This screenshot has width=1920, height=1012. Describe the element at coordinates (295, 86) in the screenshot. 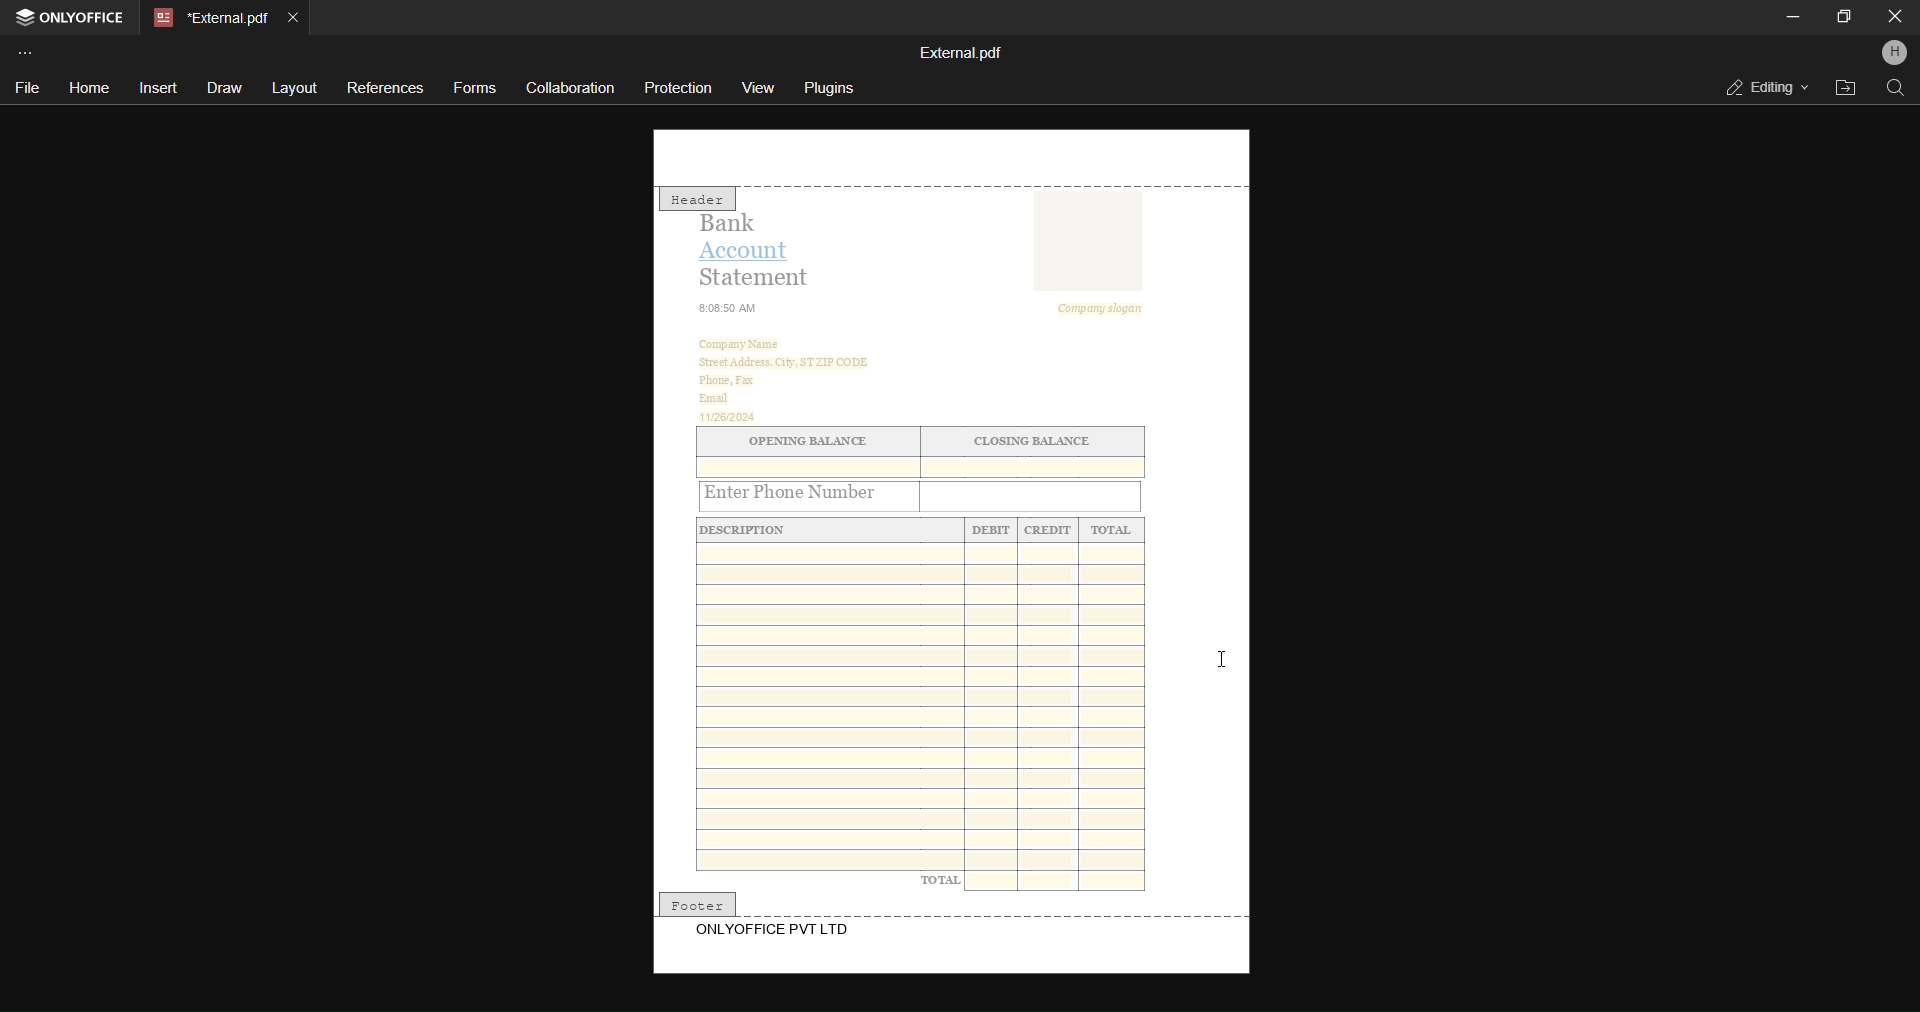

I see `layout` at that location.